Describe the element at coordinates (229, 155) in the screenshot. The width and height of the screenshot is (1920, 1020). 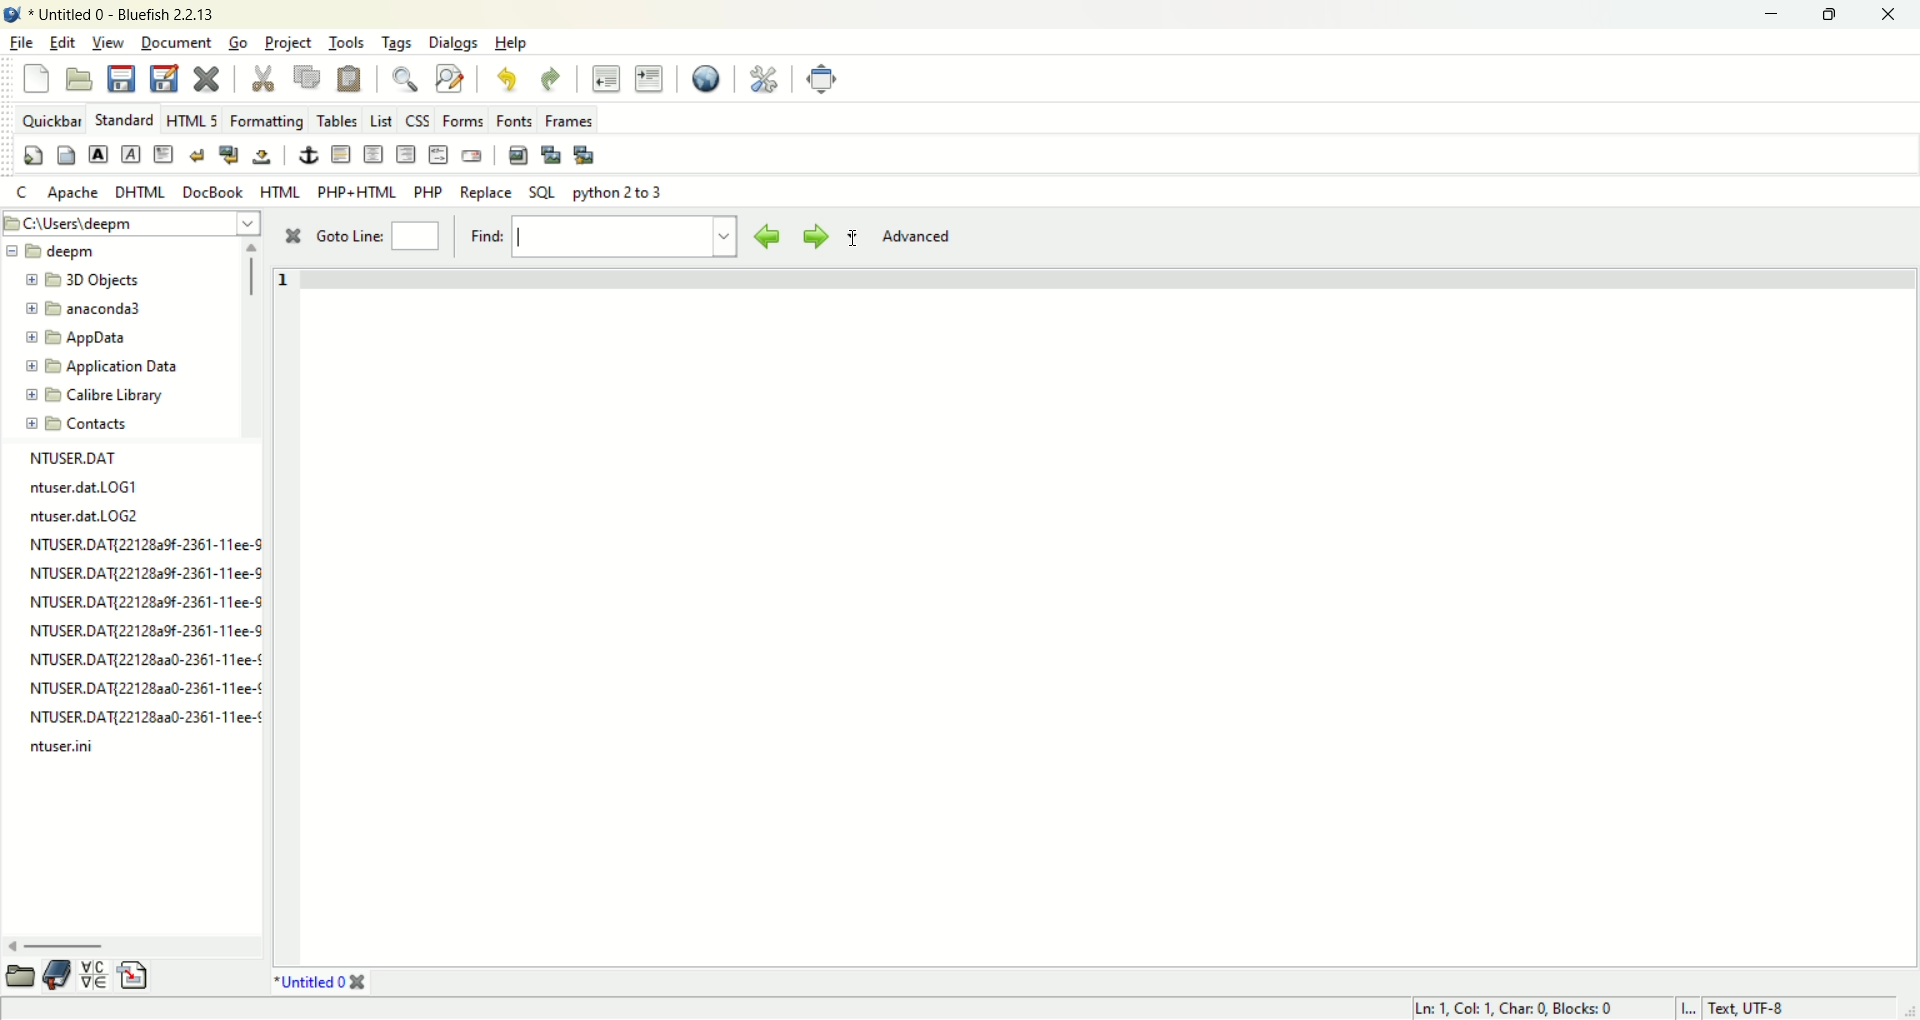
I see `break and clear` at that location.